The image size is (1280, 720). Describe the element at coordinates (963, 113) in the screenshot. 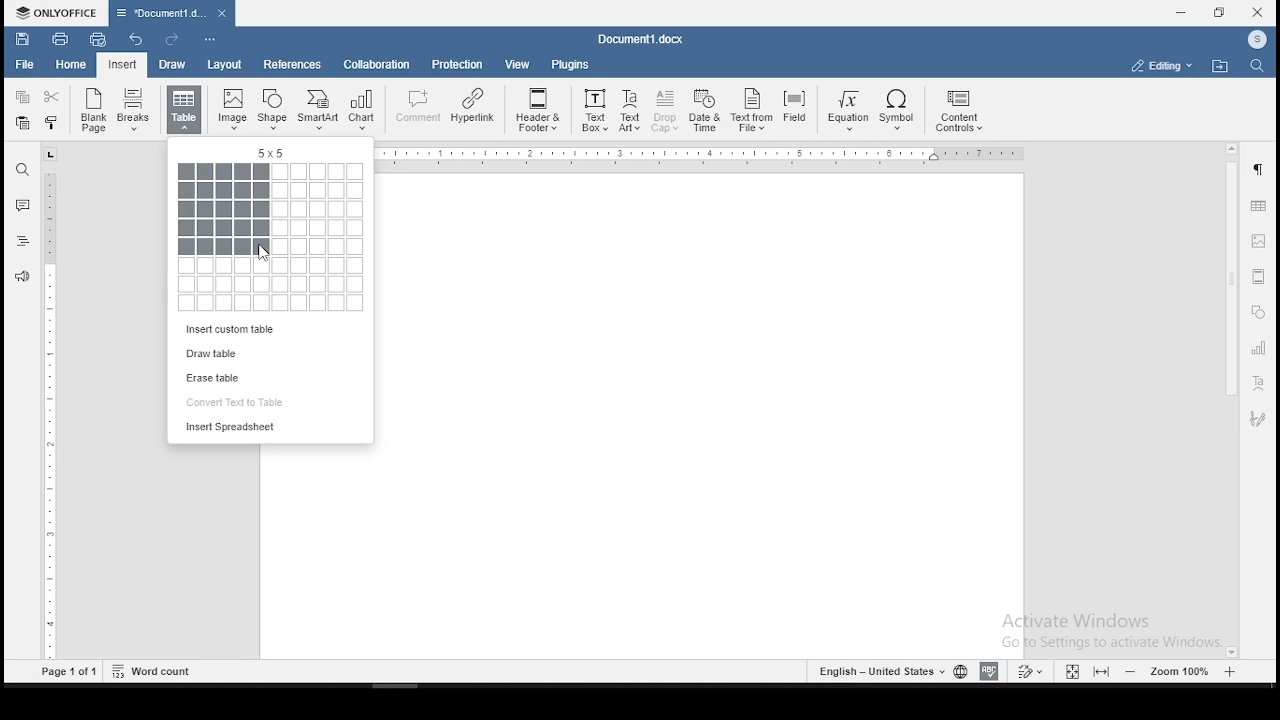

I see `content controls` at that location.